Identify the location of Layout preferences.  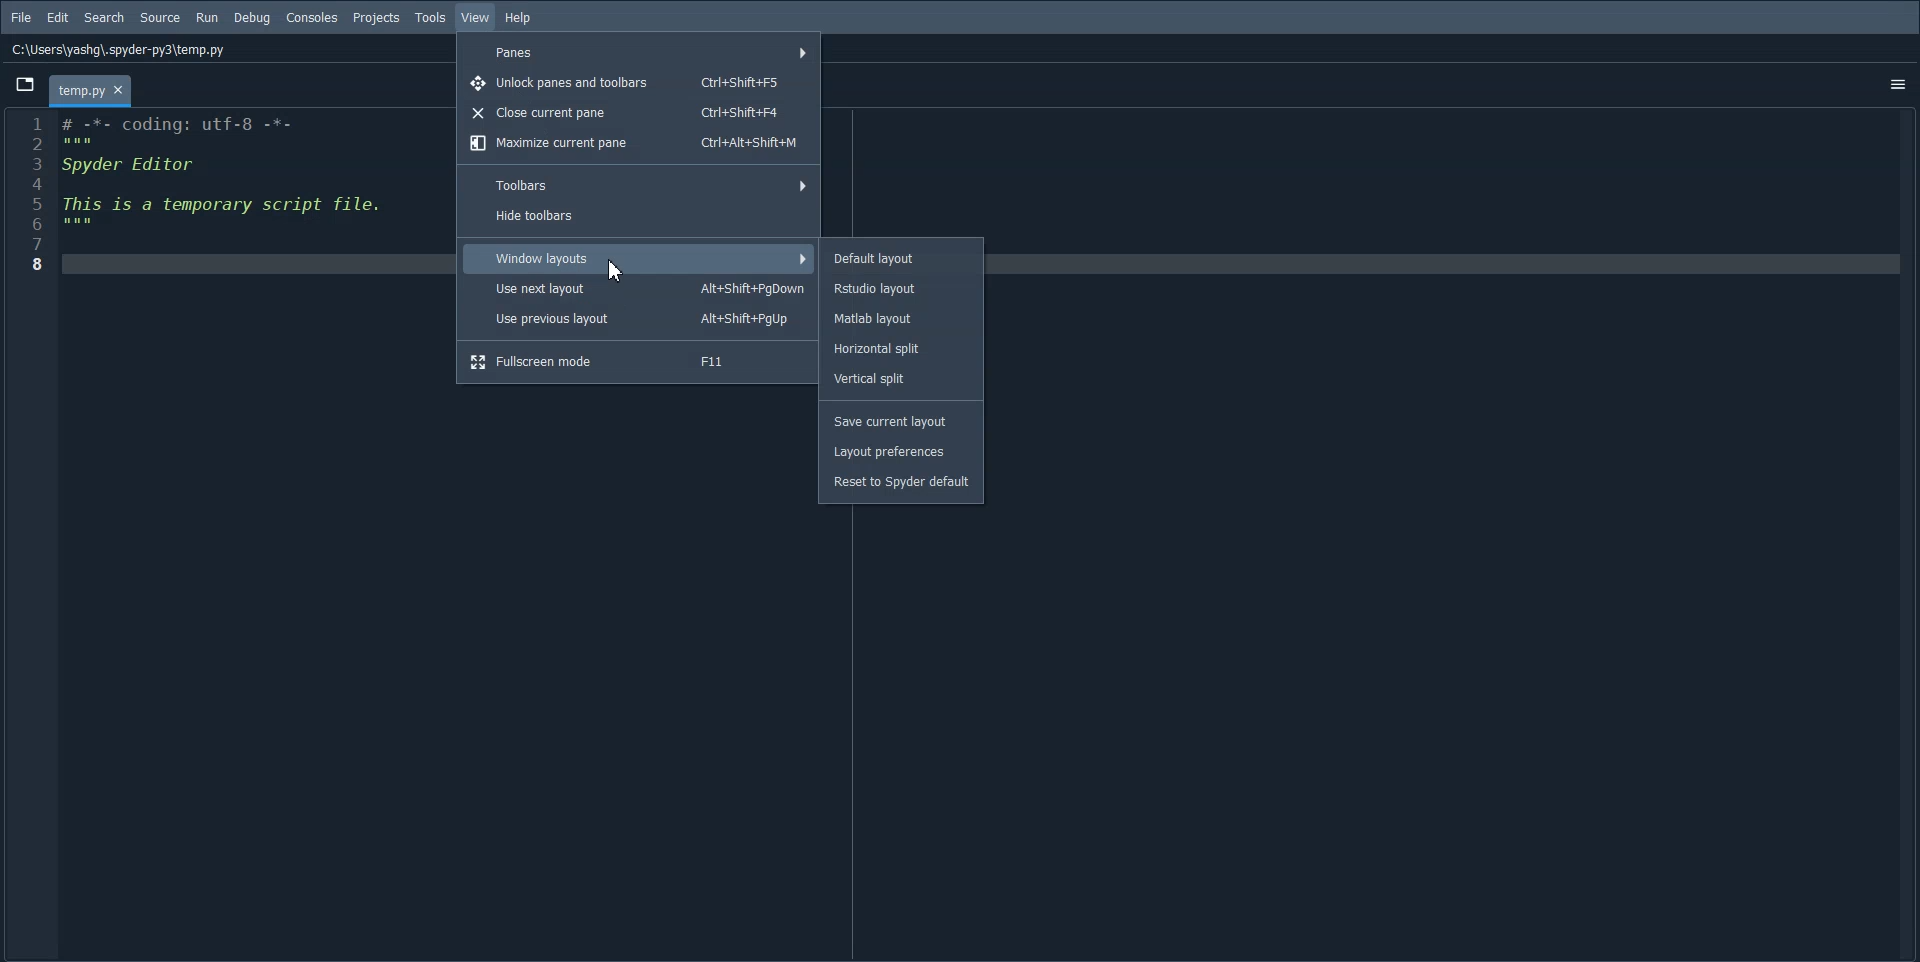
(898, 451).